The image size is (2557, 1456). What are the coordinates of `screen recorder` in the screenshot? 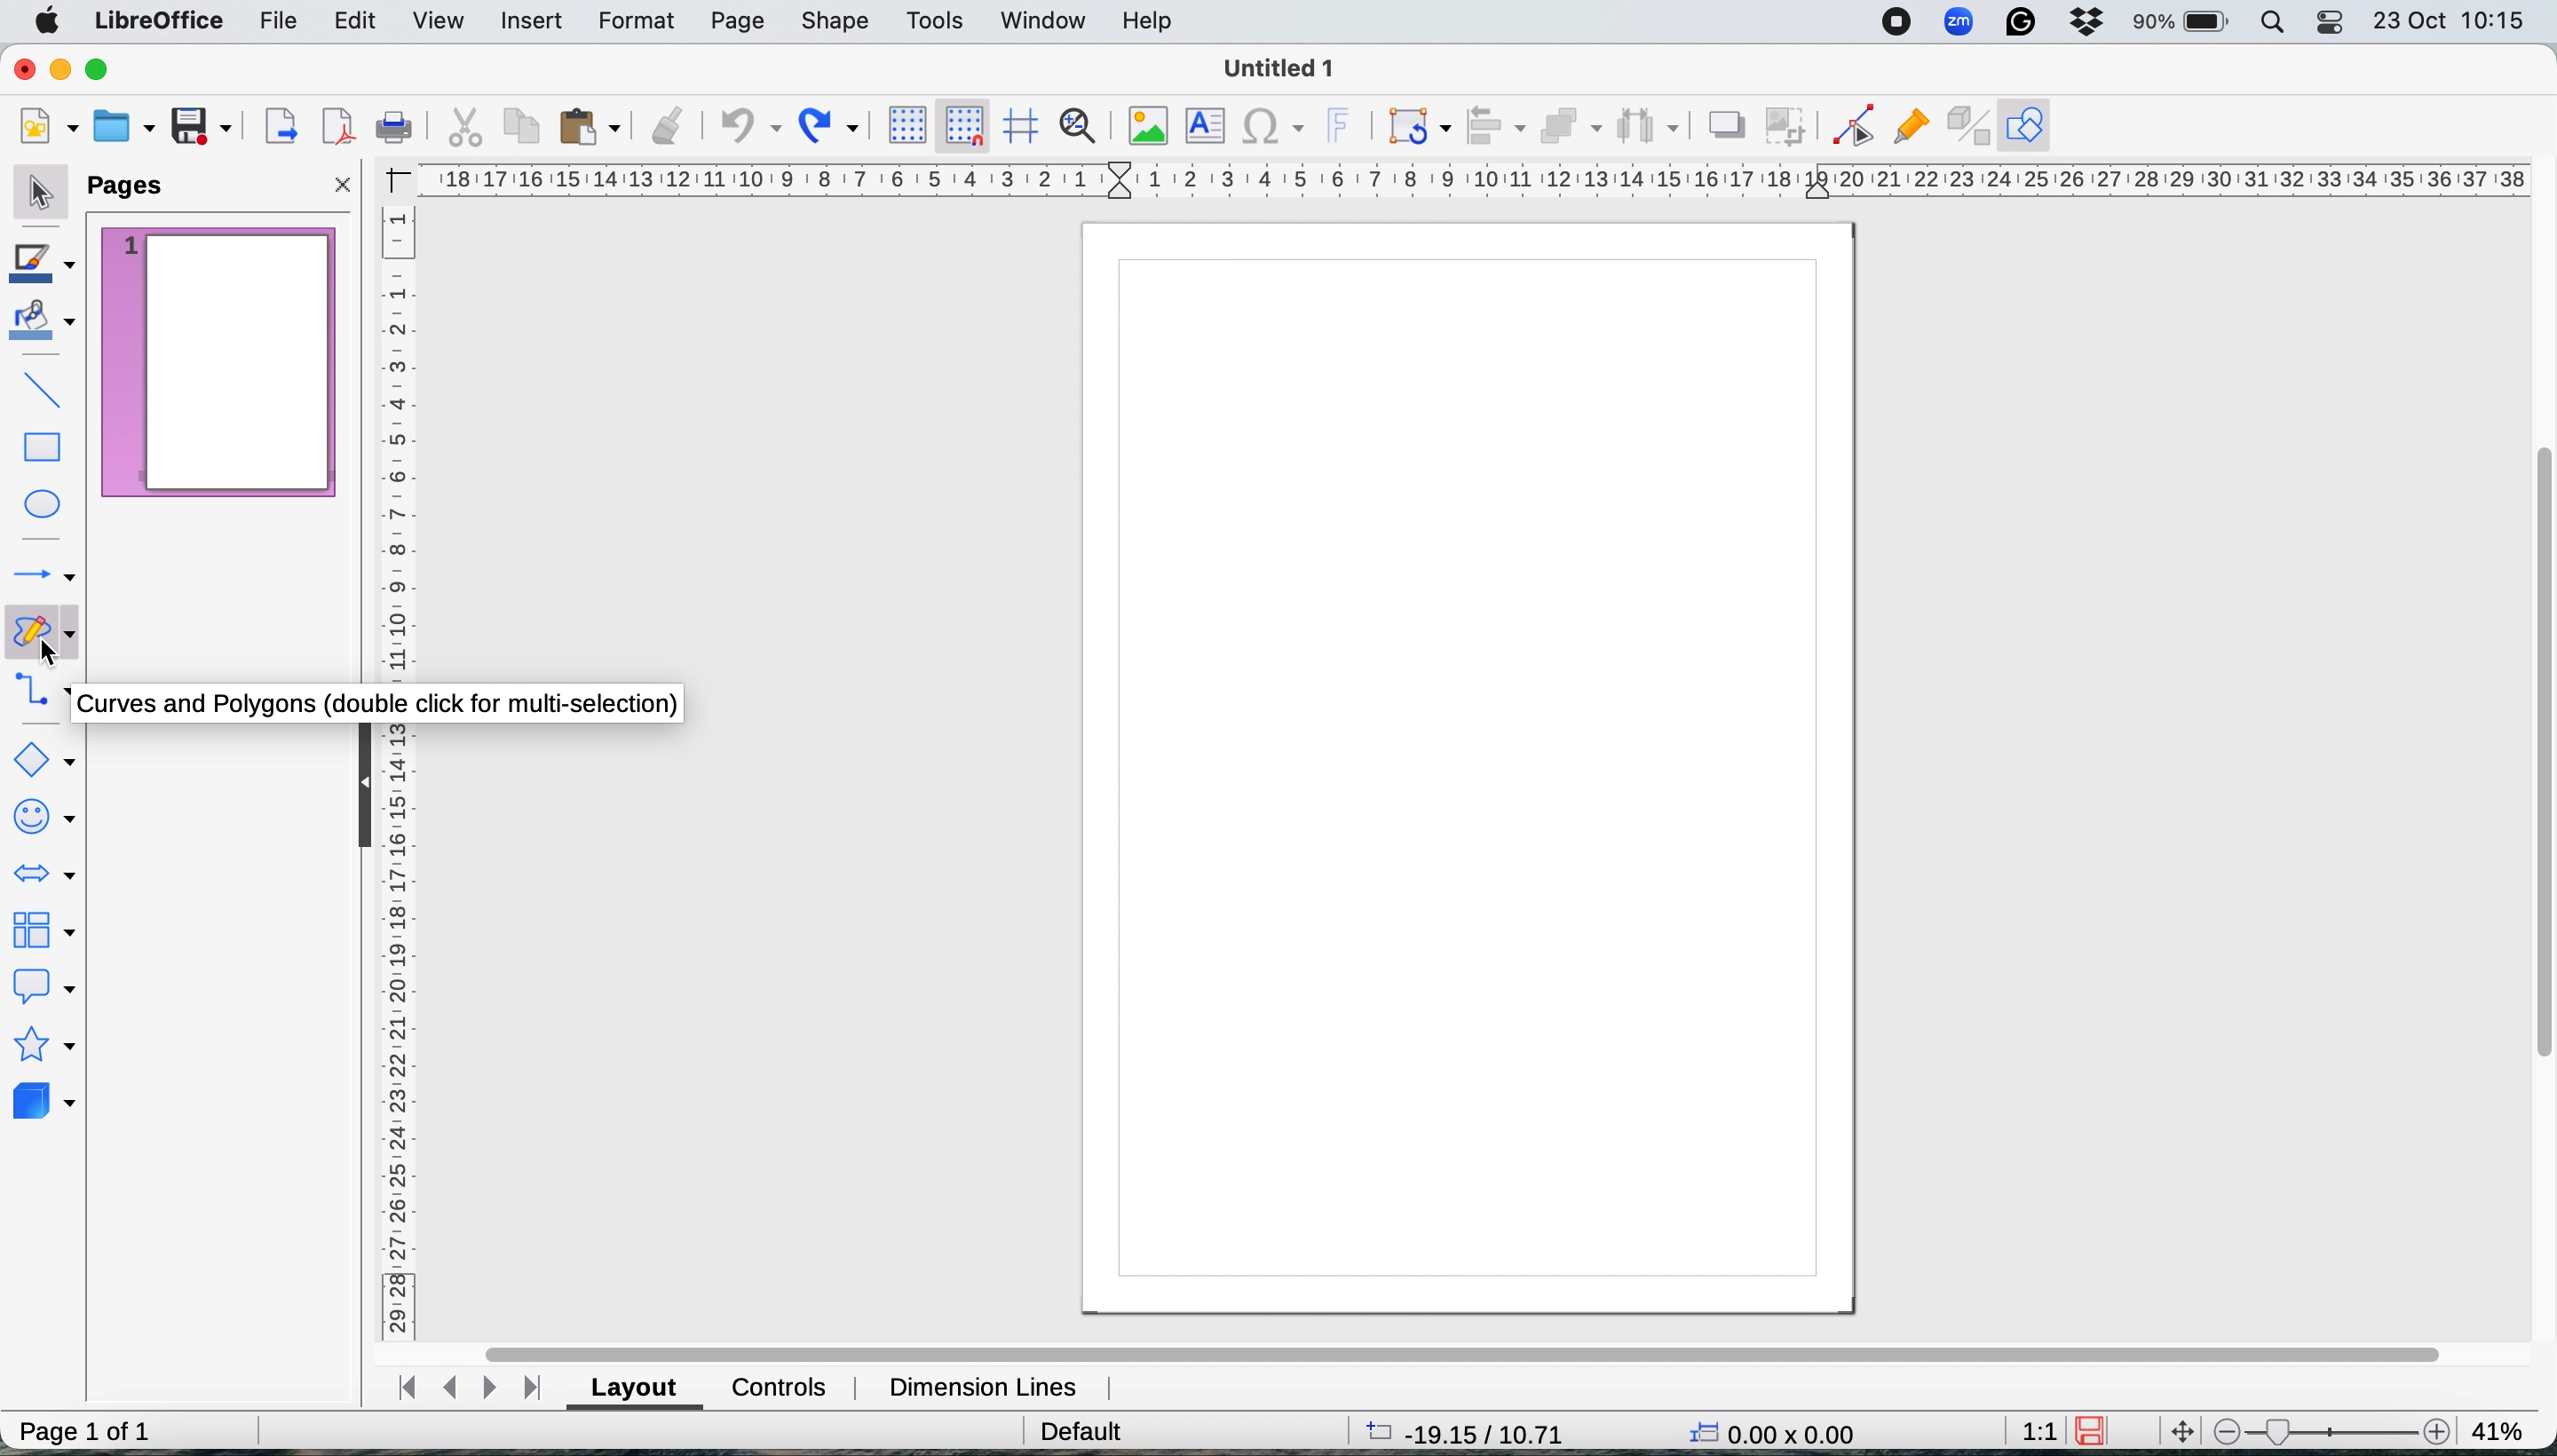 It's located at (1899, 22).